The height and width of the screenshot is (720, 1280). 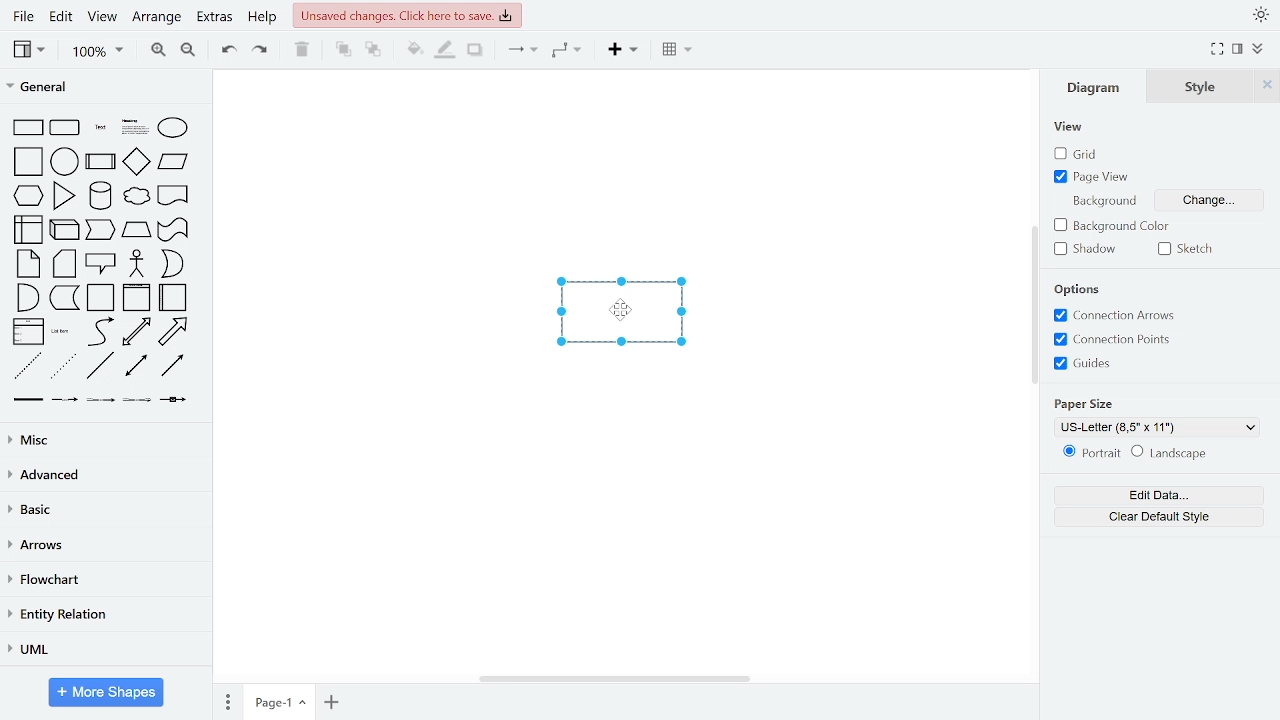 I want to click on sketch, so click(x=1182, y=251).